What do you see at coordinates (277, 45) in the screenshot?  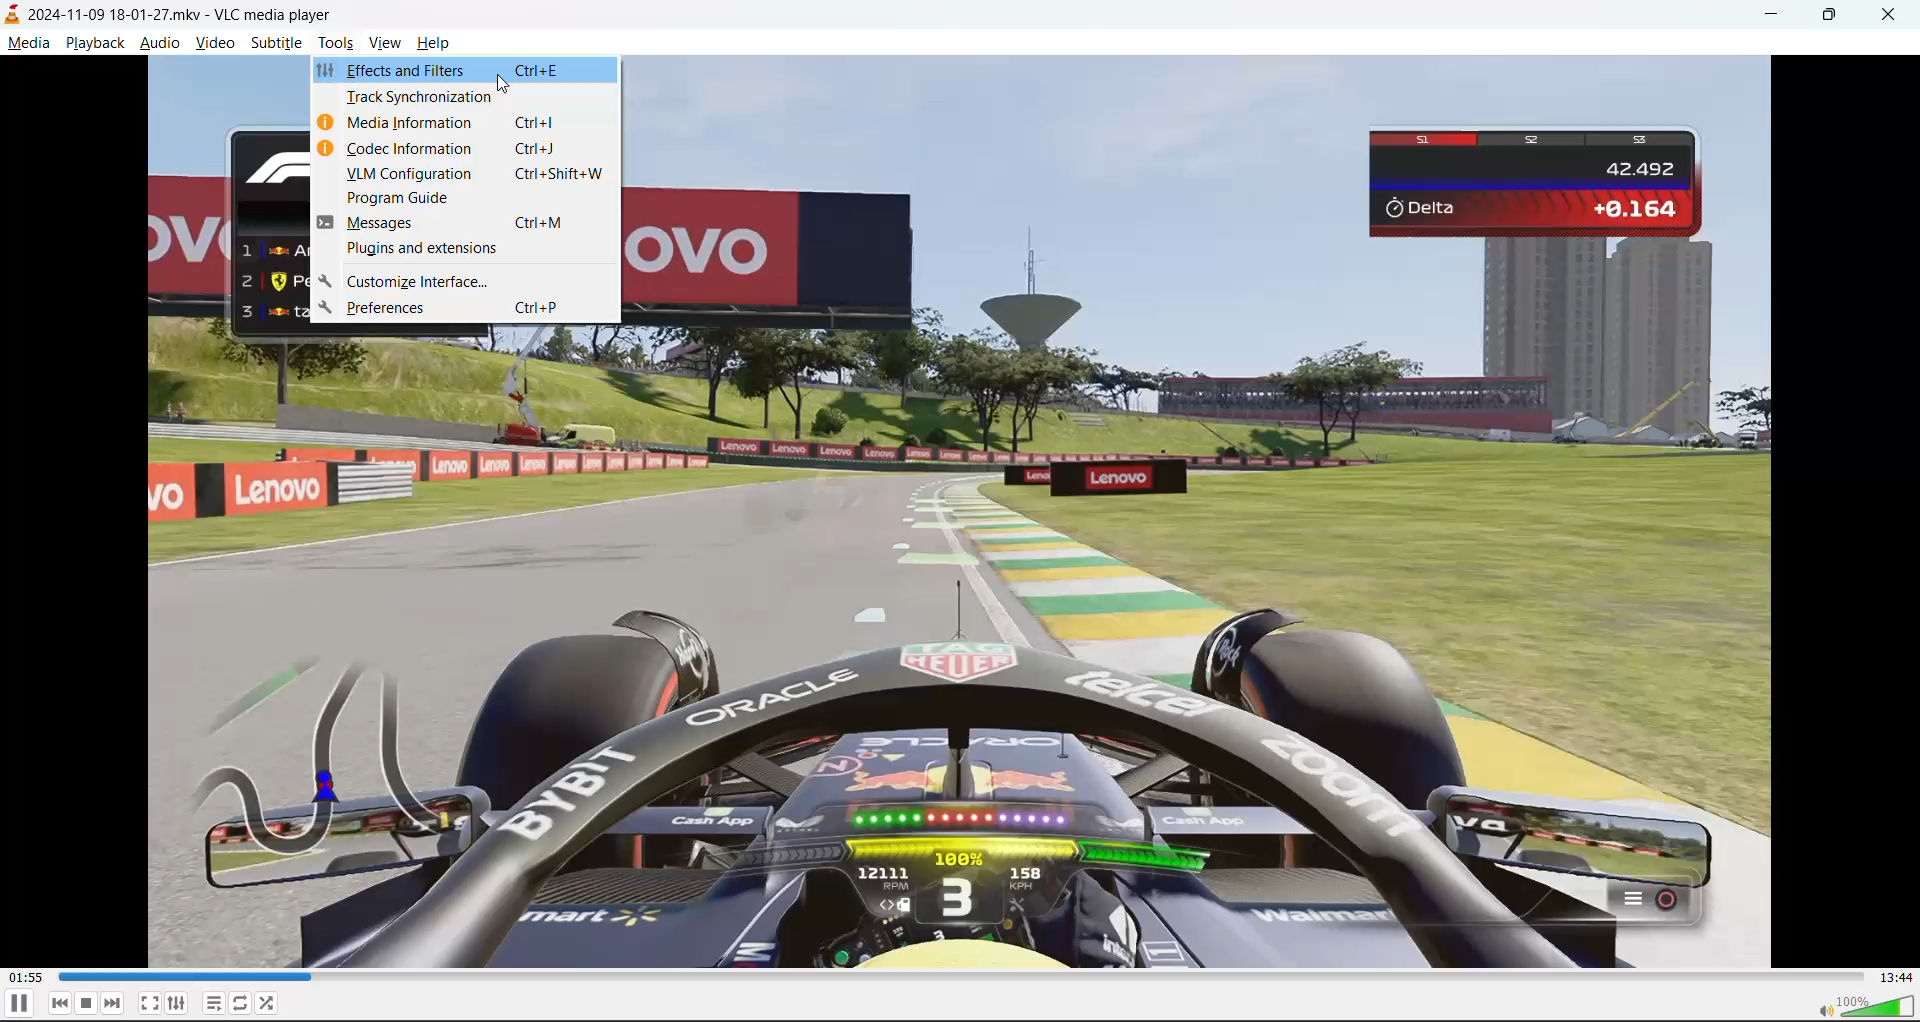 I see `subtitle` at bounding box center [277, 45].